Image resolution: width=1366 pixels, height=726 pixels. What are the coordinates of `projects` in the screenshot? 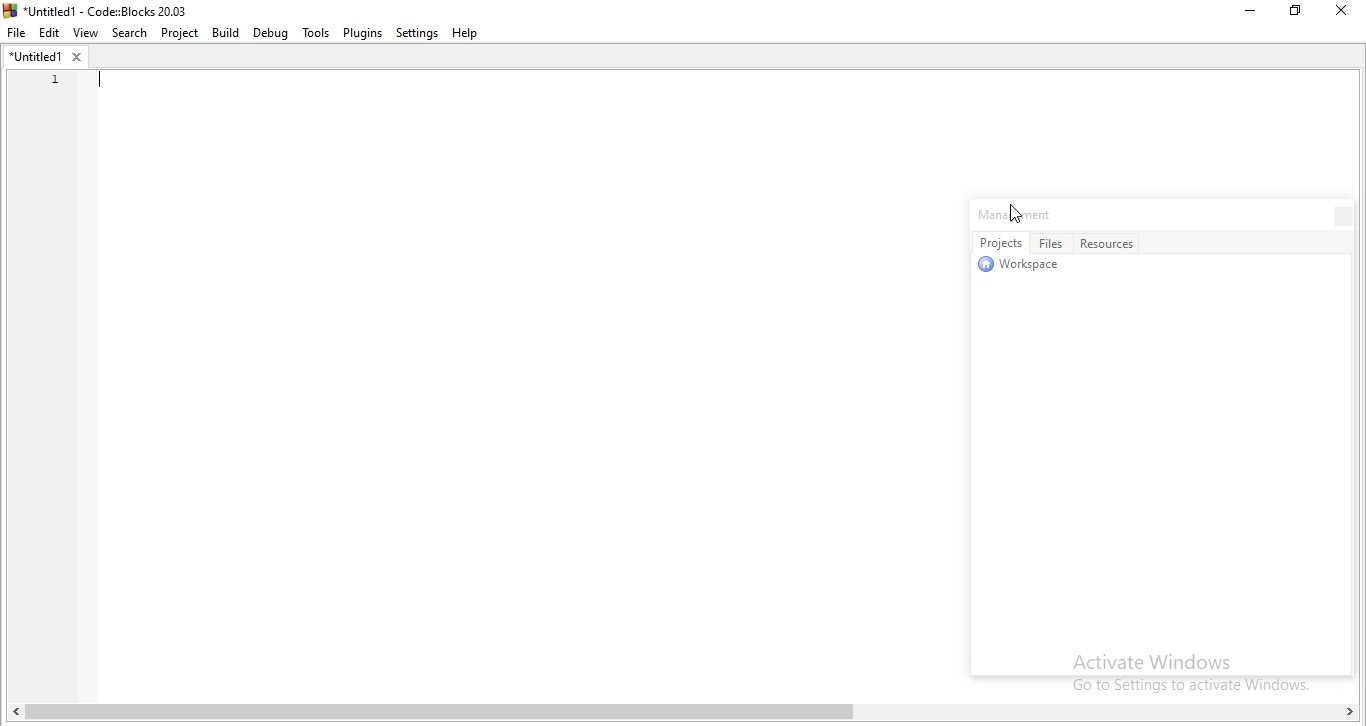 It's located at (1000, 243).